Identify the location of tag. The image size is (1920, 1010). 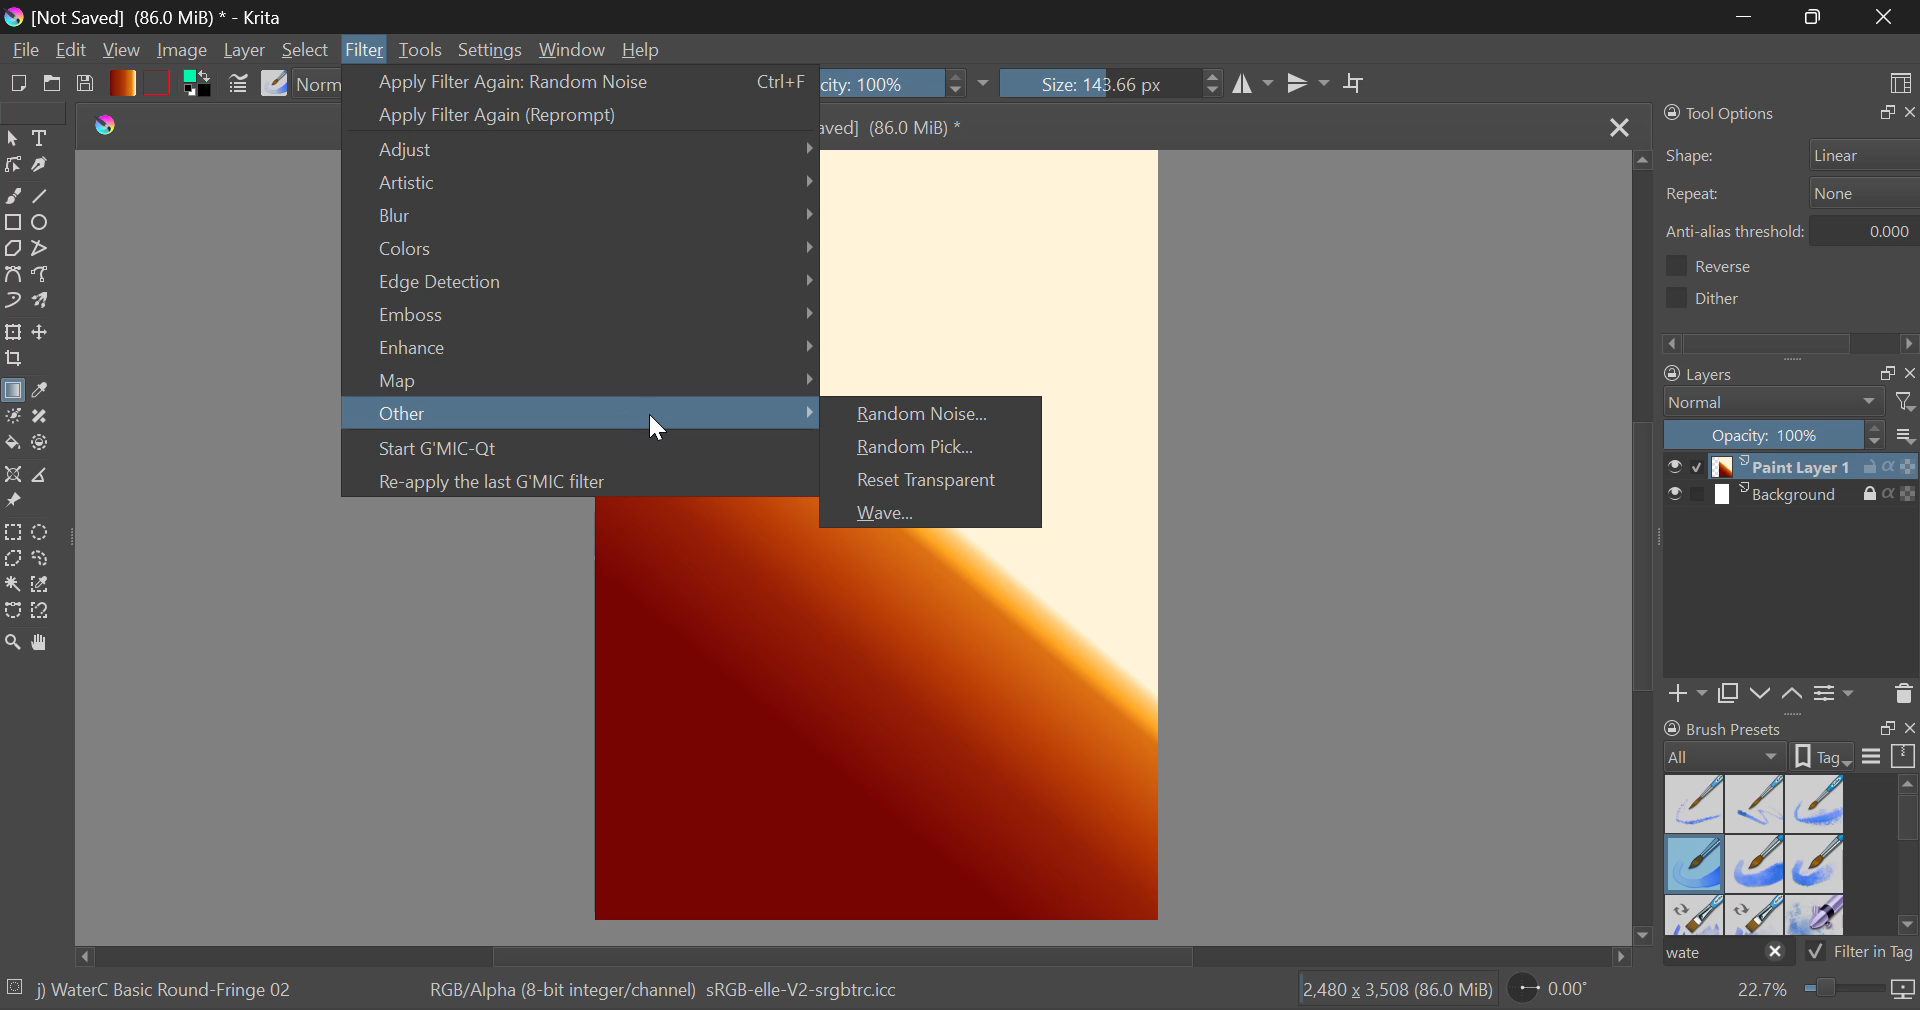
(1826, 755).